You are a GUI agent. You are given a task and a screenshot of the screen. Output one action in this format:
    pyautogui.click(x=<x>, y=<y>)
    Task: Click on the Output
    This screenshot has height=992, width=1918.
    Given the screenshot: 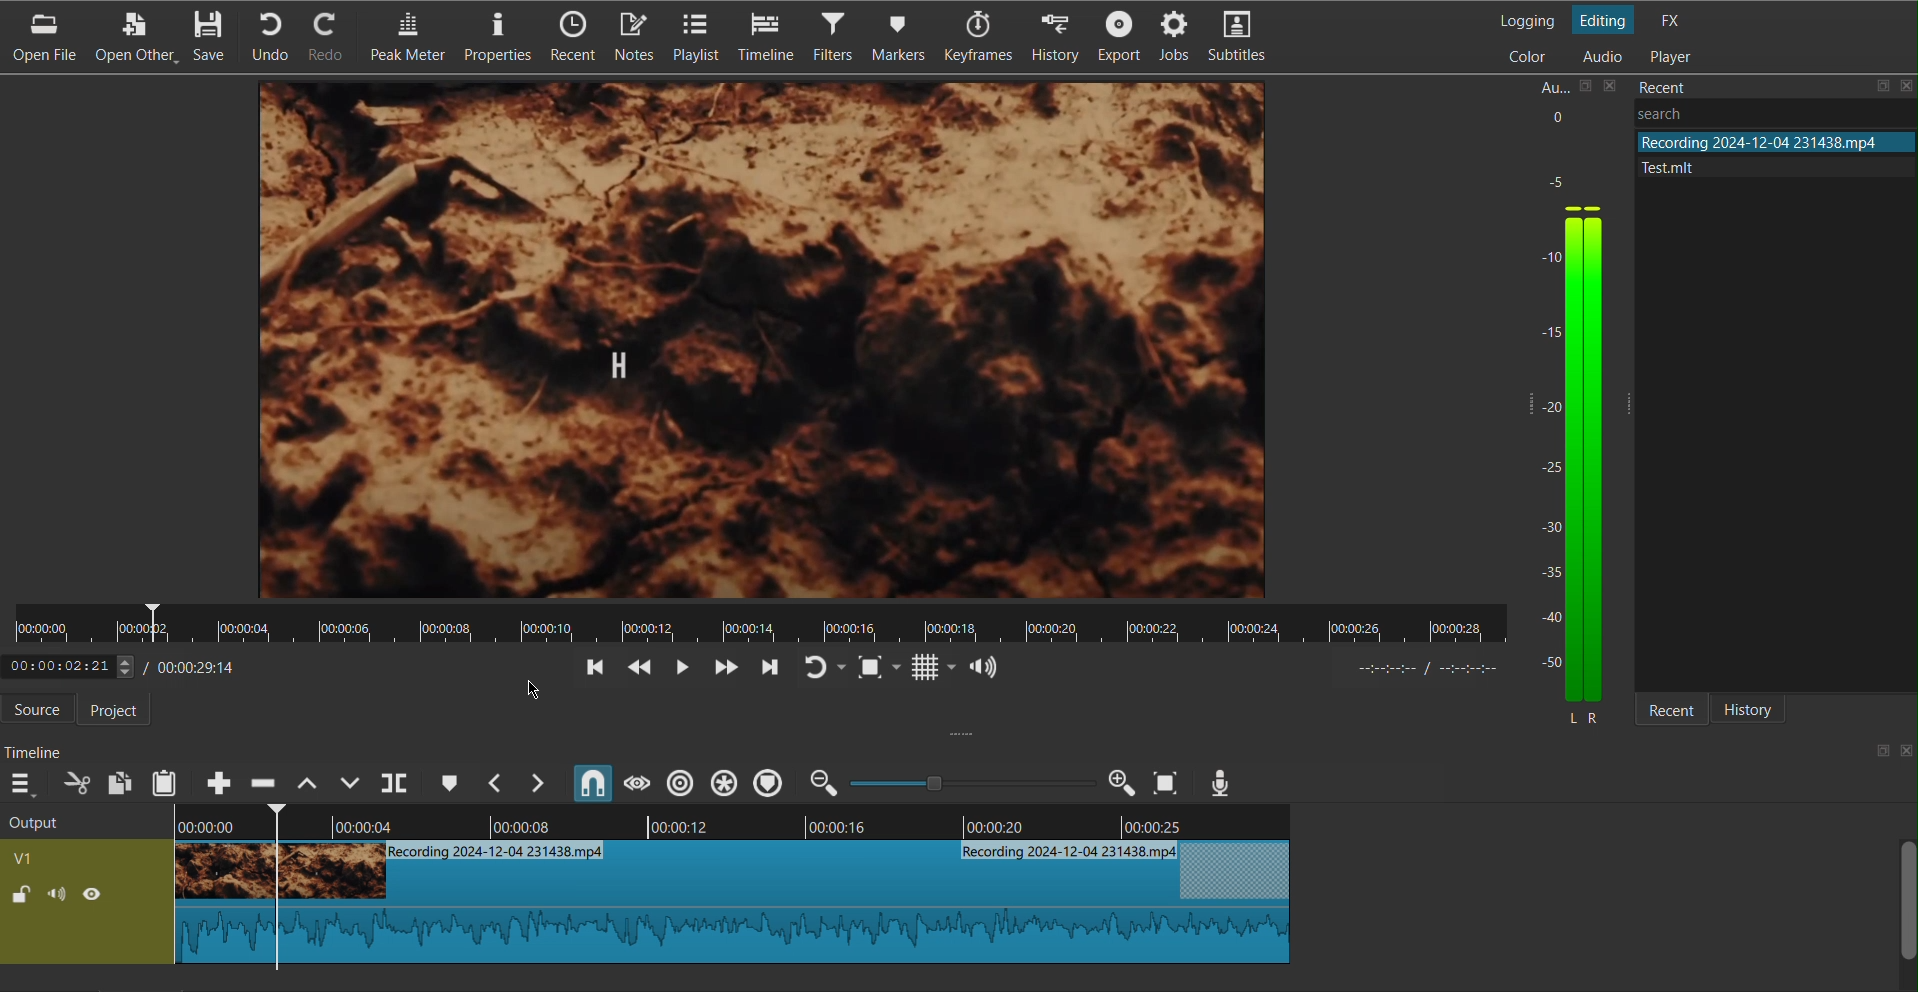 What is the action you would take?
    pyautogui.click(x=60, y=824)
    